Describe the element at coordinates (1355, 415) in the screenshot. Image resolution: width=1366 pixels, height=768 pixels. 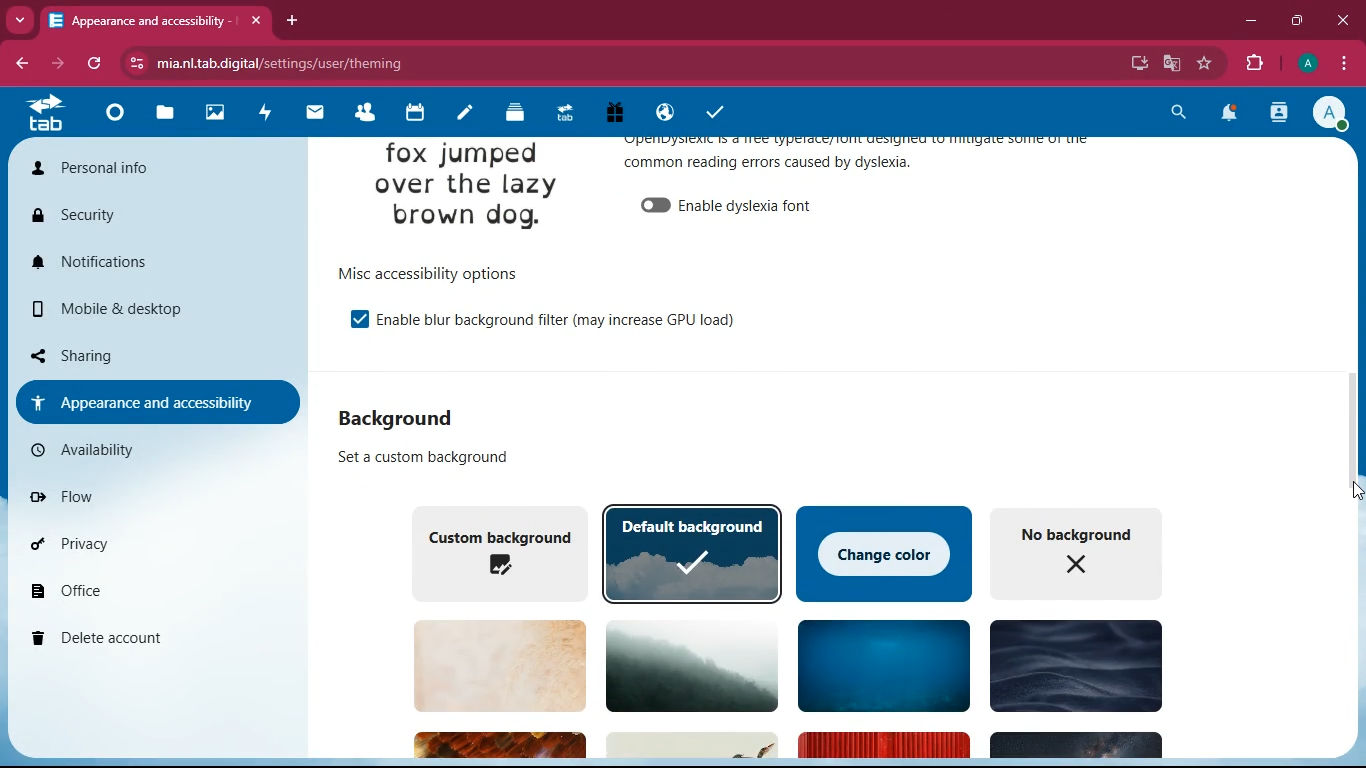
I see `scroll bar` at that location.